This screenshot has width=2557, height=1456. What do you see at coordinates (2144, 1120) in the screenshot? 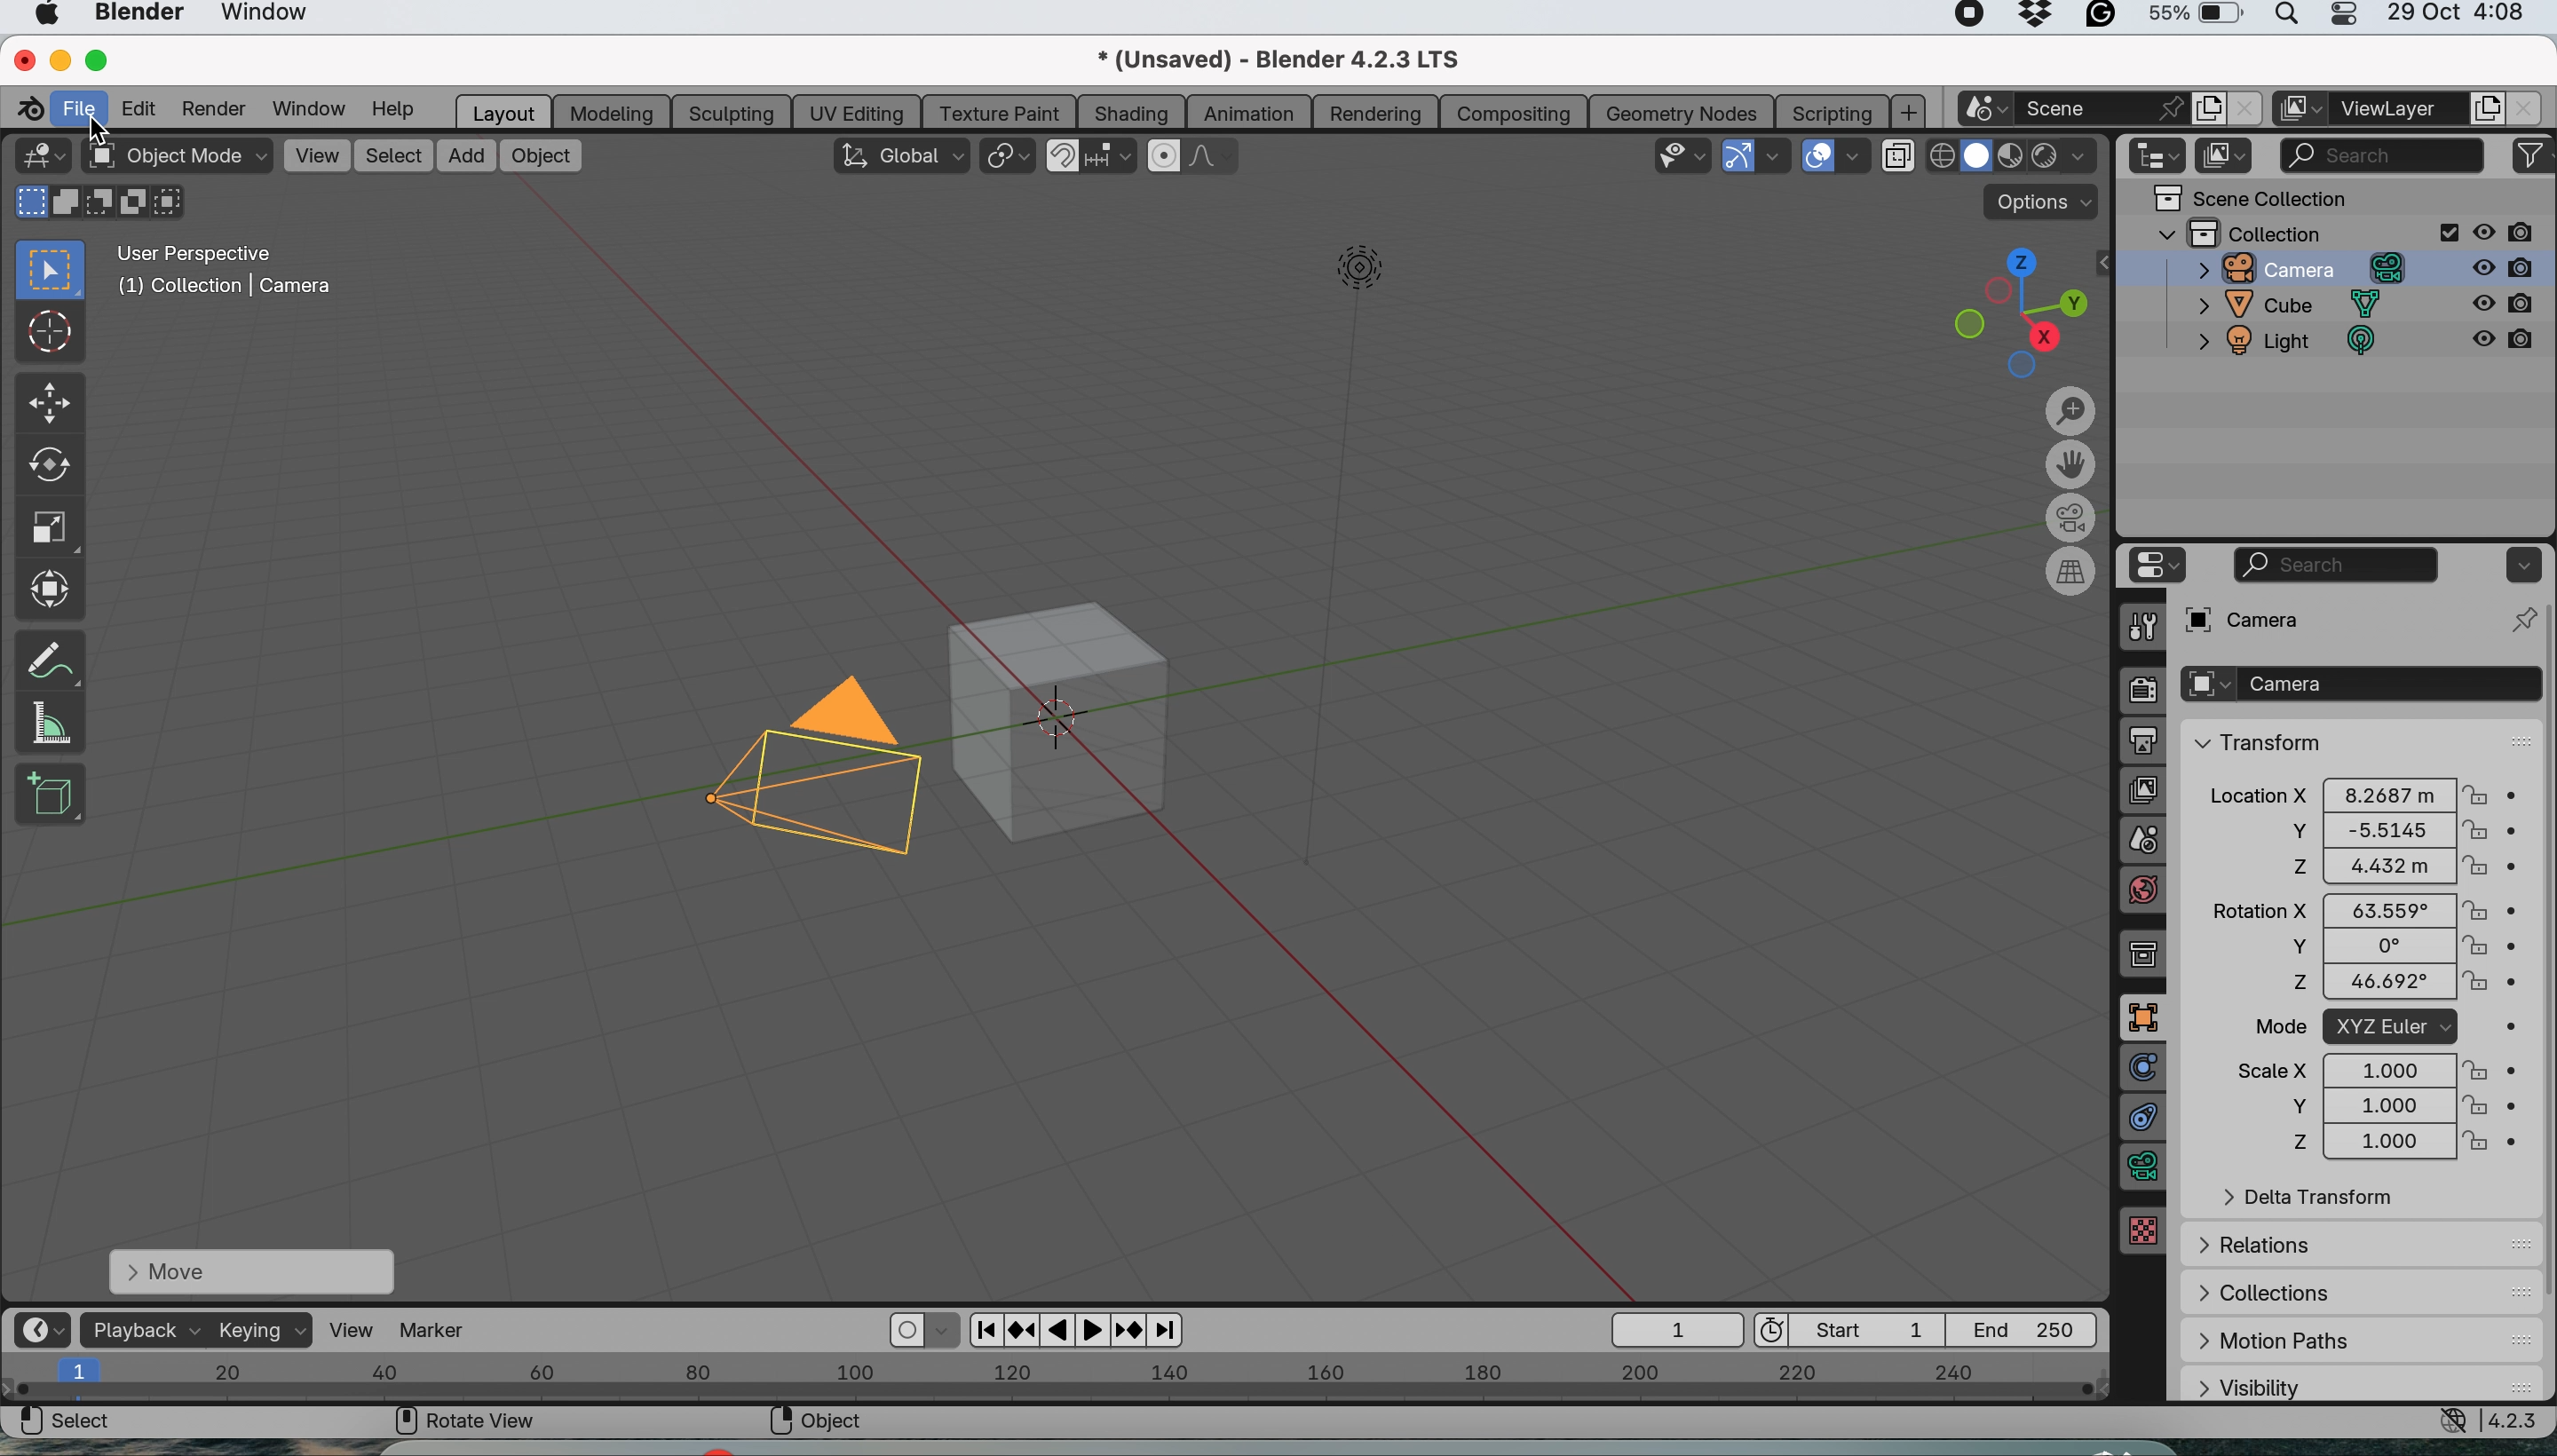
I see `constraints` at bounding box center [2144, 1120].